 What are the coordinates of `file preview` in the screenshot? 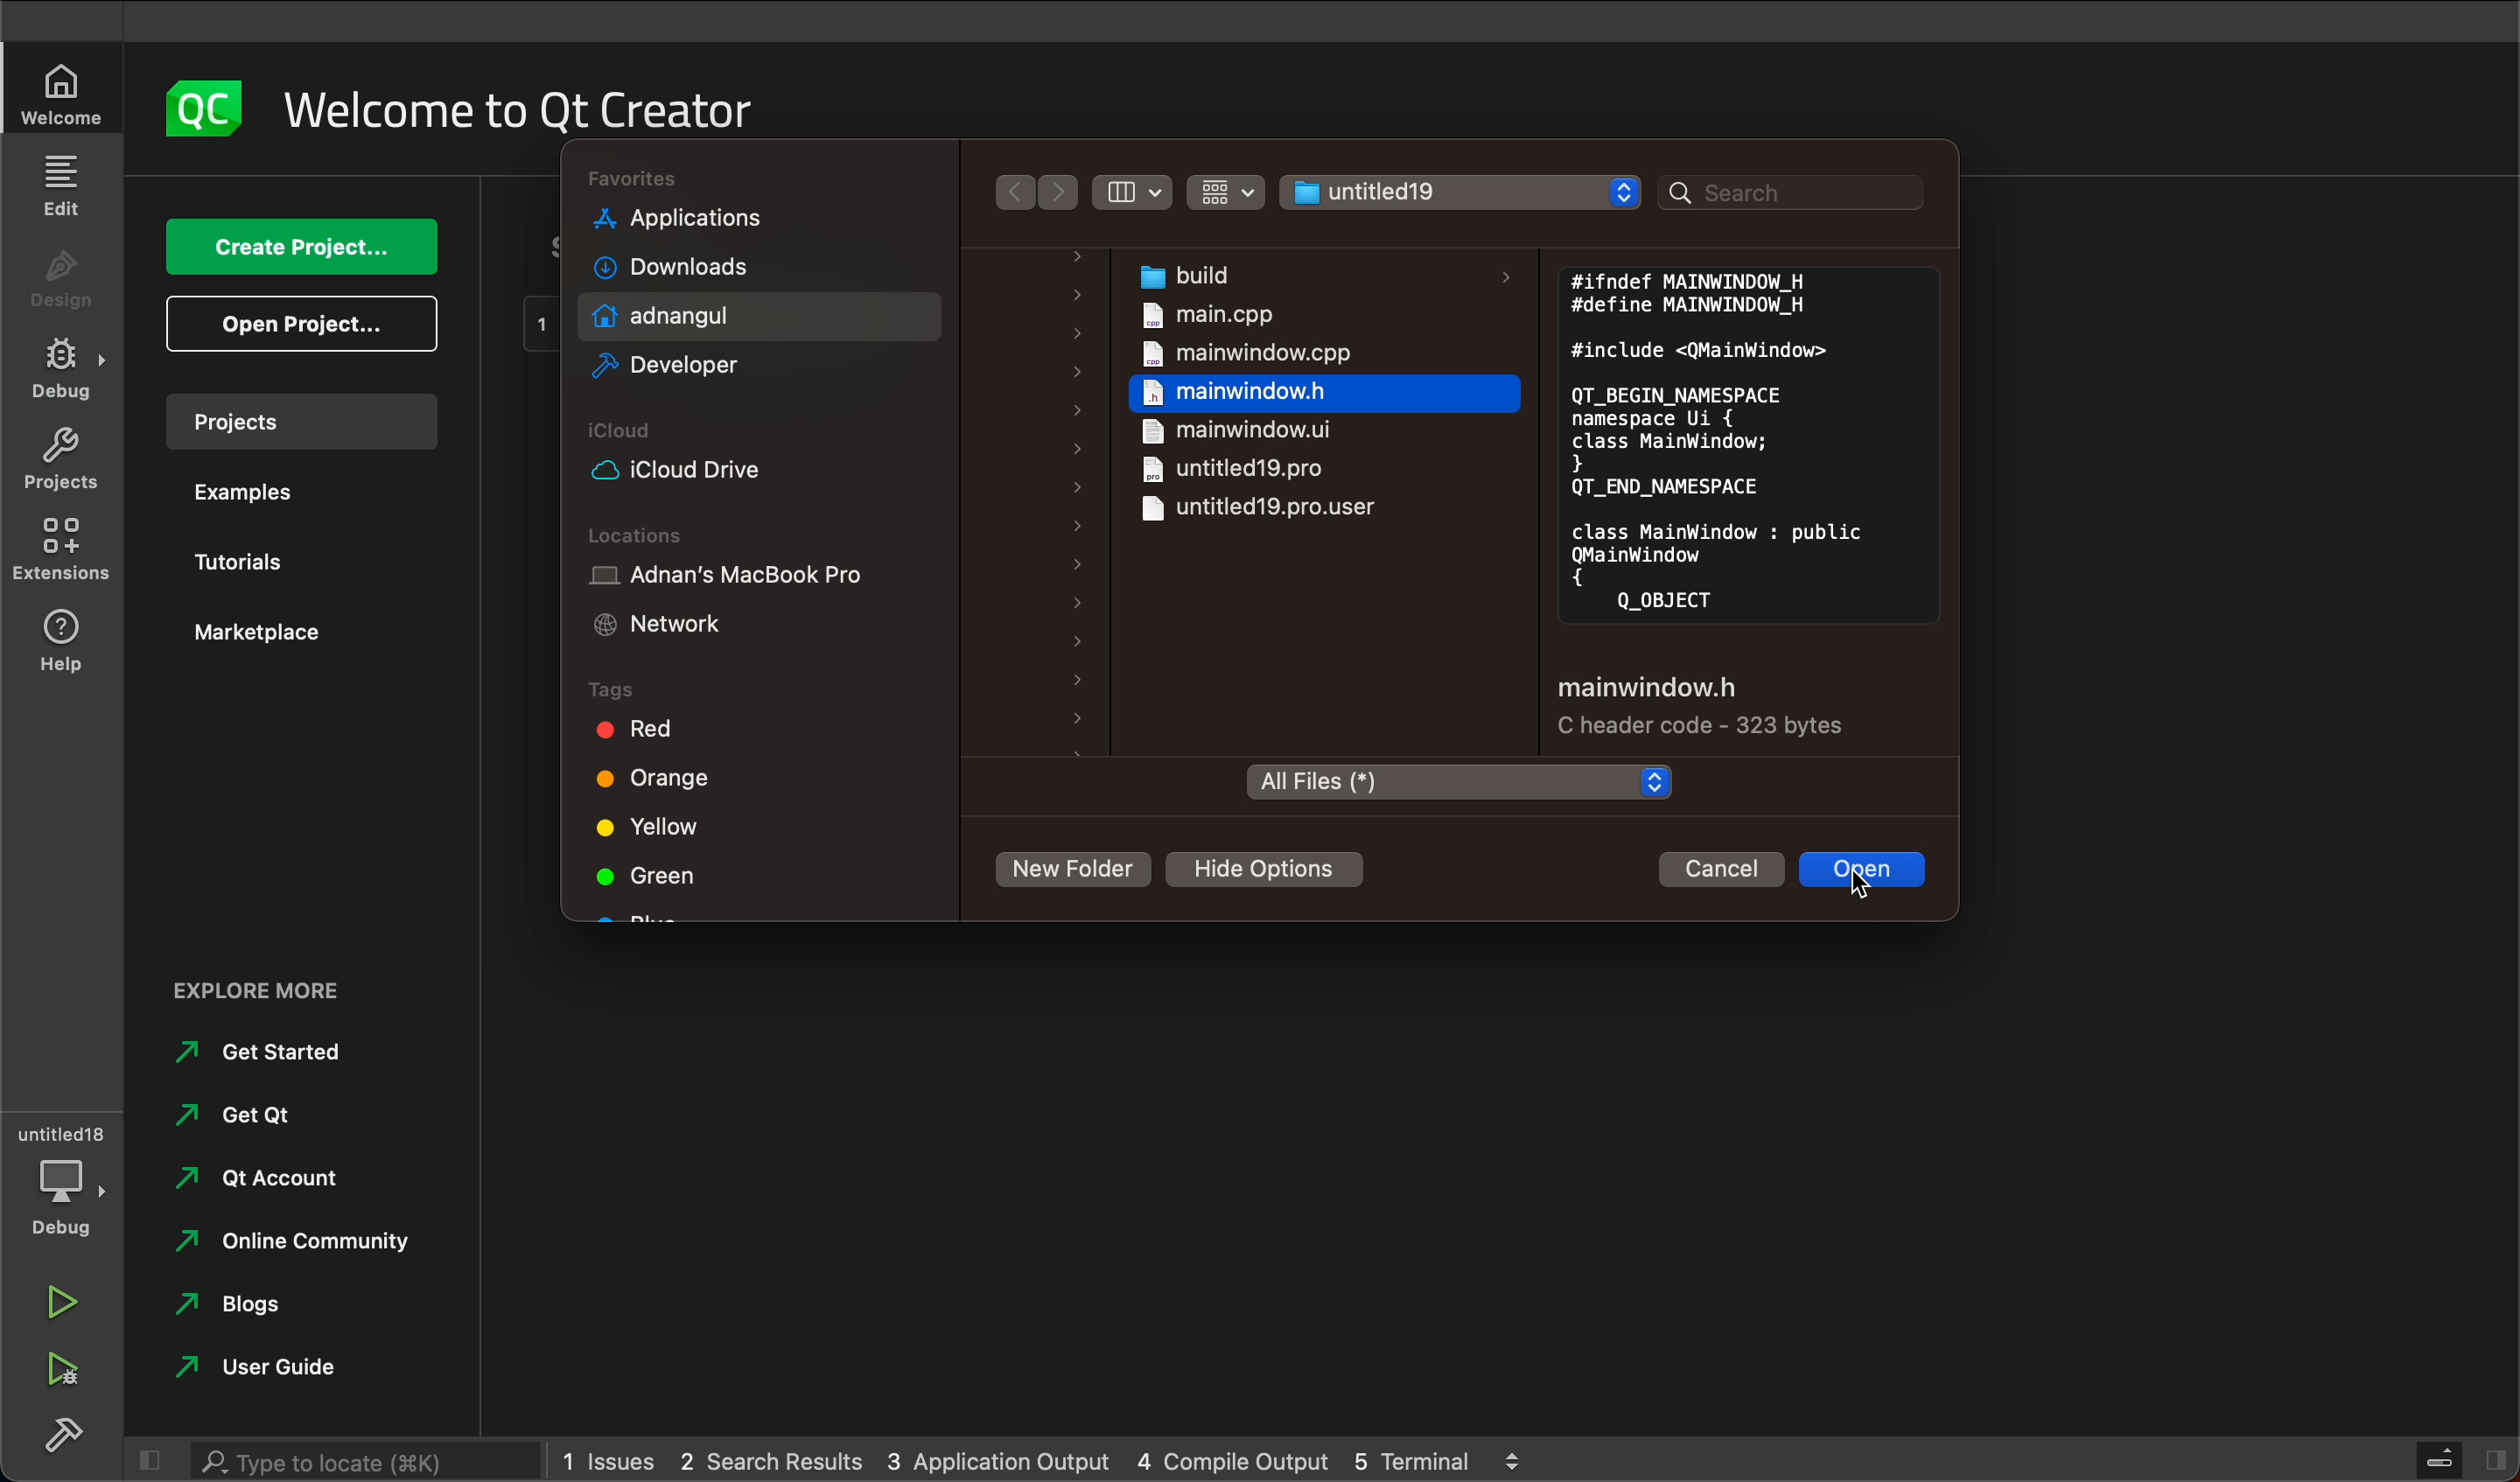 It's located at (1746, 441).